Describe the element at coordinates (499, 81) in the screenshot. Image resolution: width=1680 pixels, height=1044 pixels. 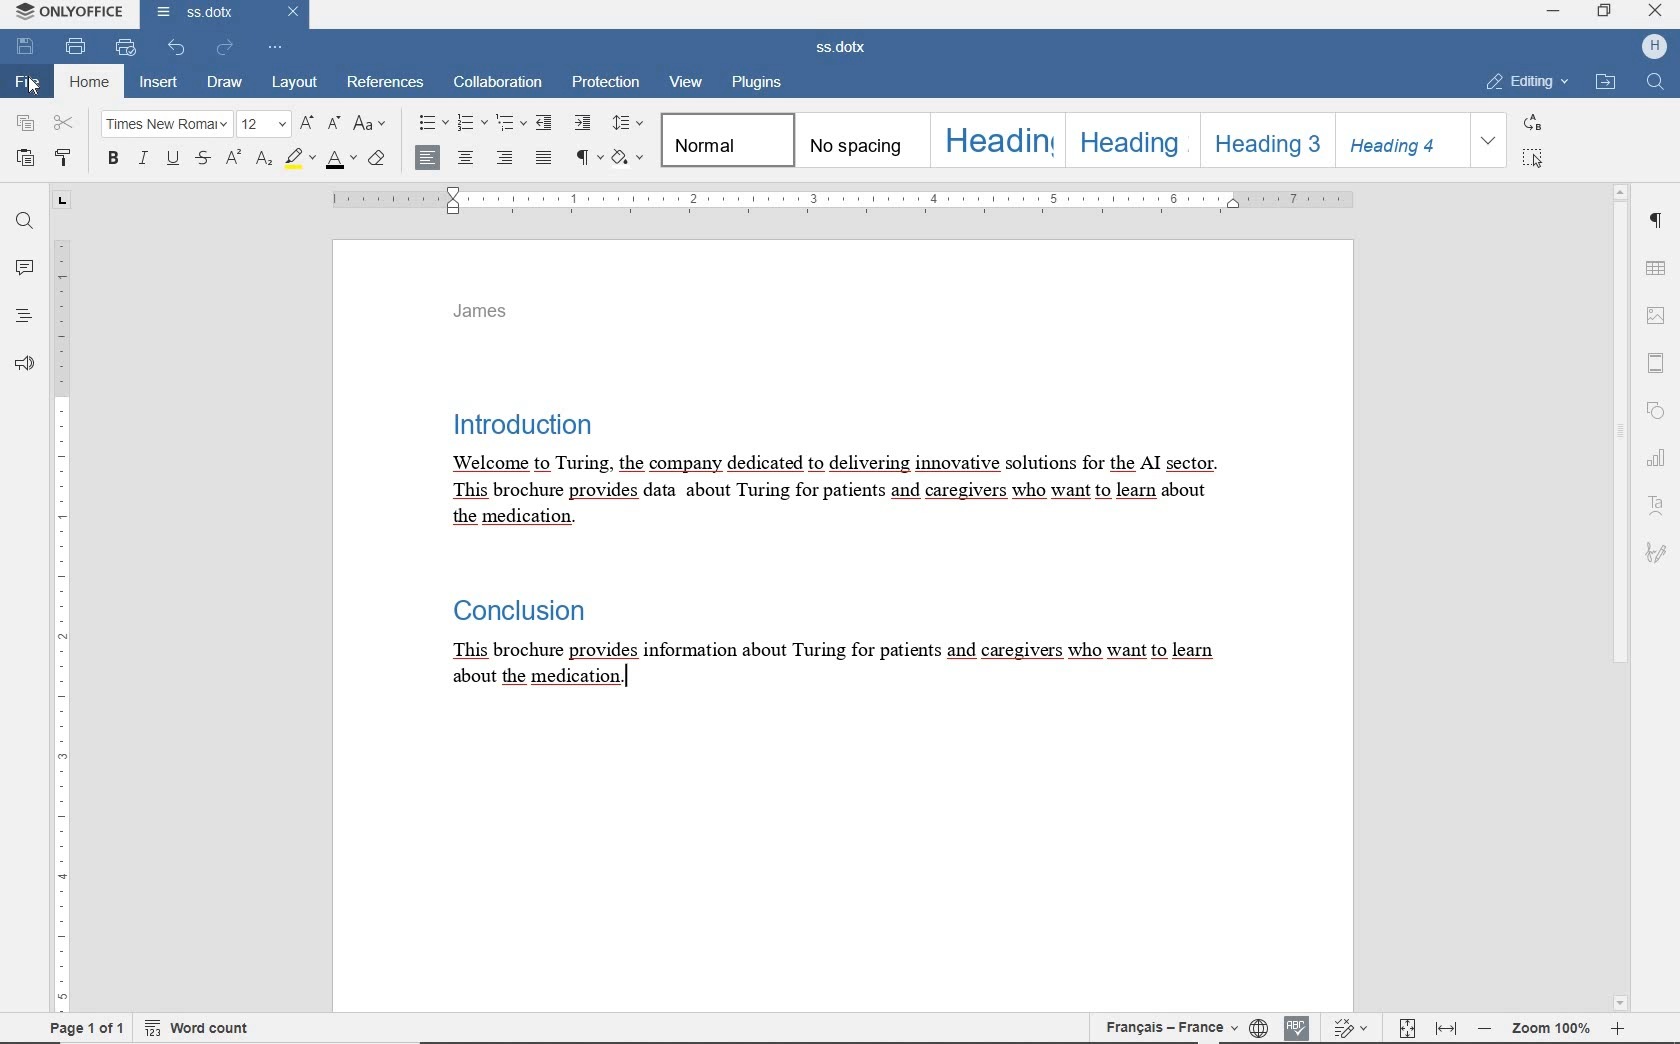
I see `COLLABORATION` at that location.